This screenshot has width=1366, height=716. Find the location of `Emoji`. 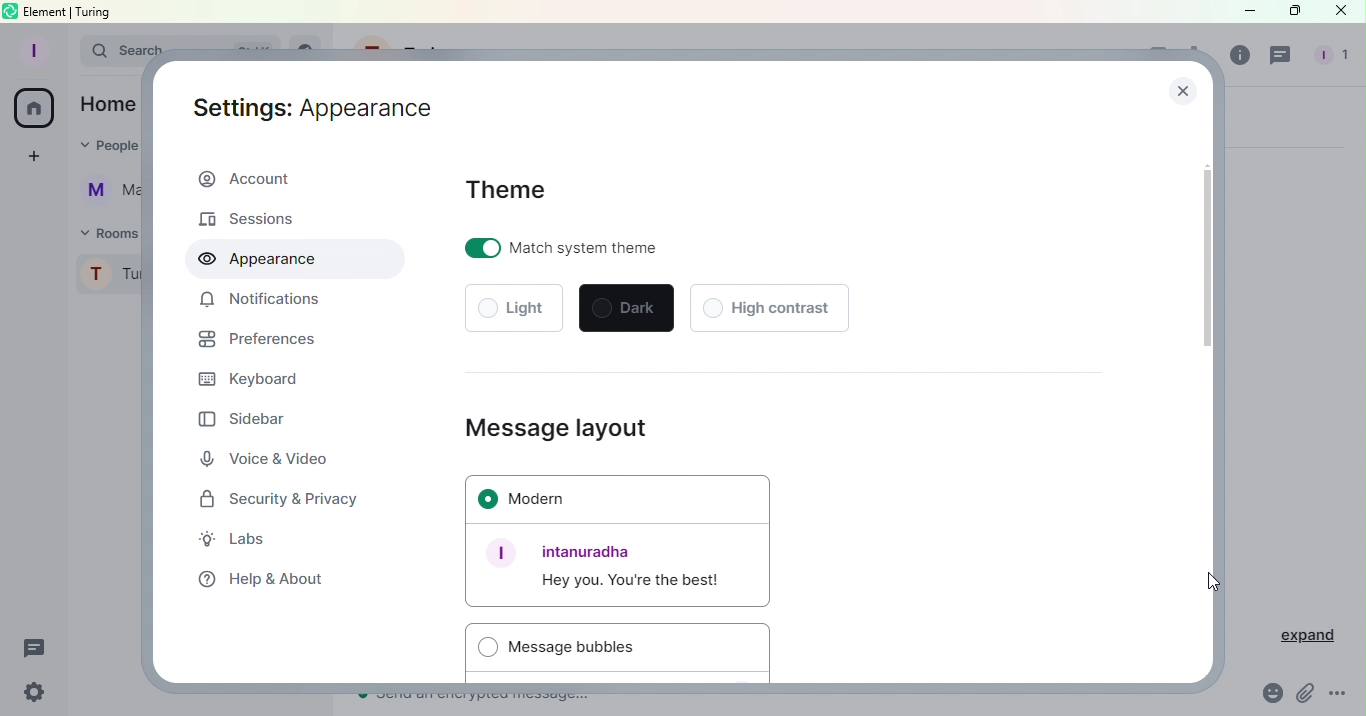

Emoji is located at coordinates (1269, 695).